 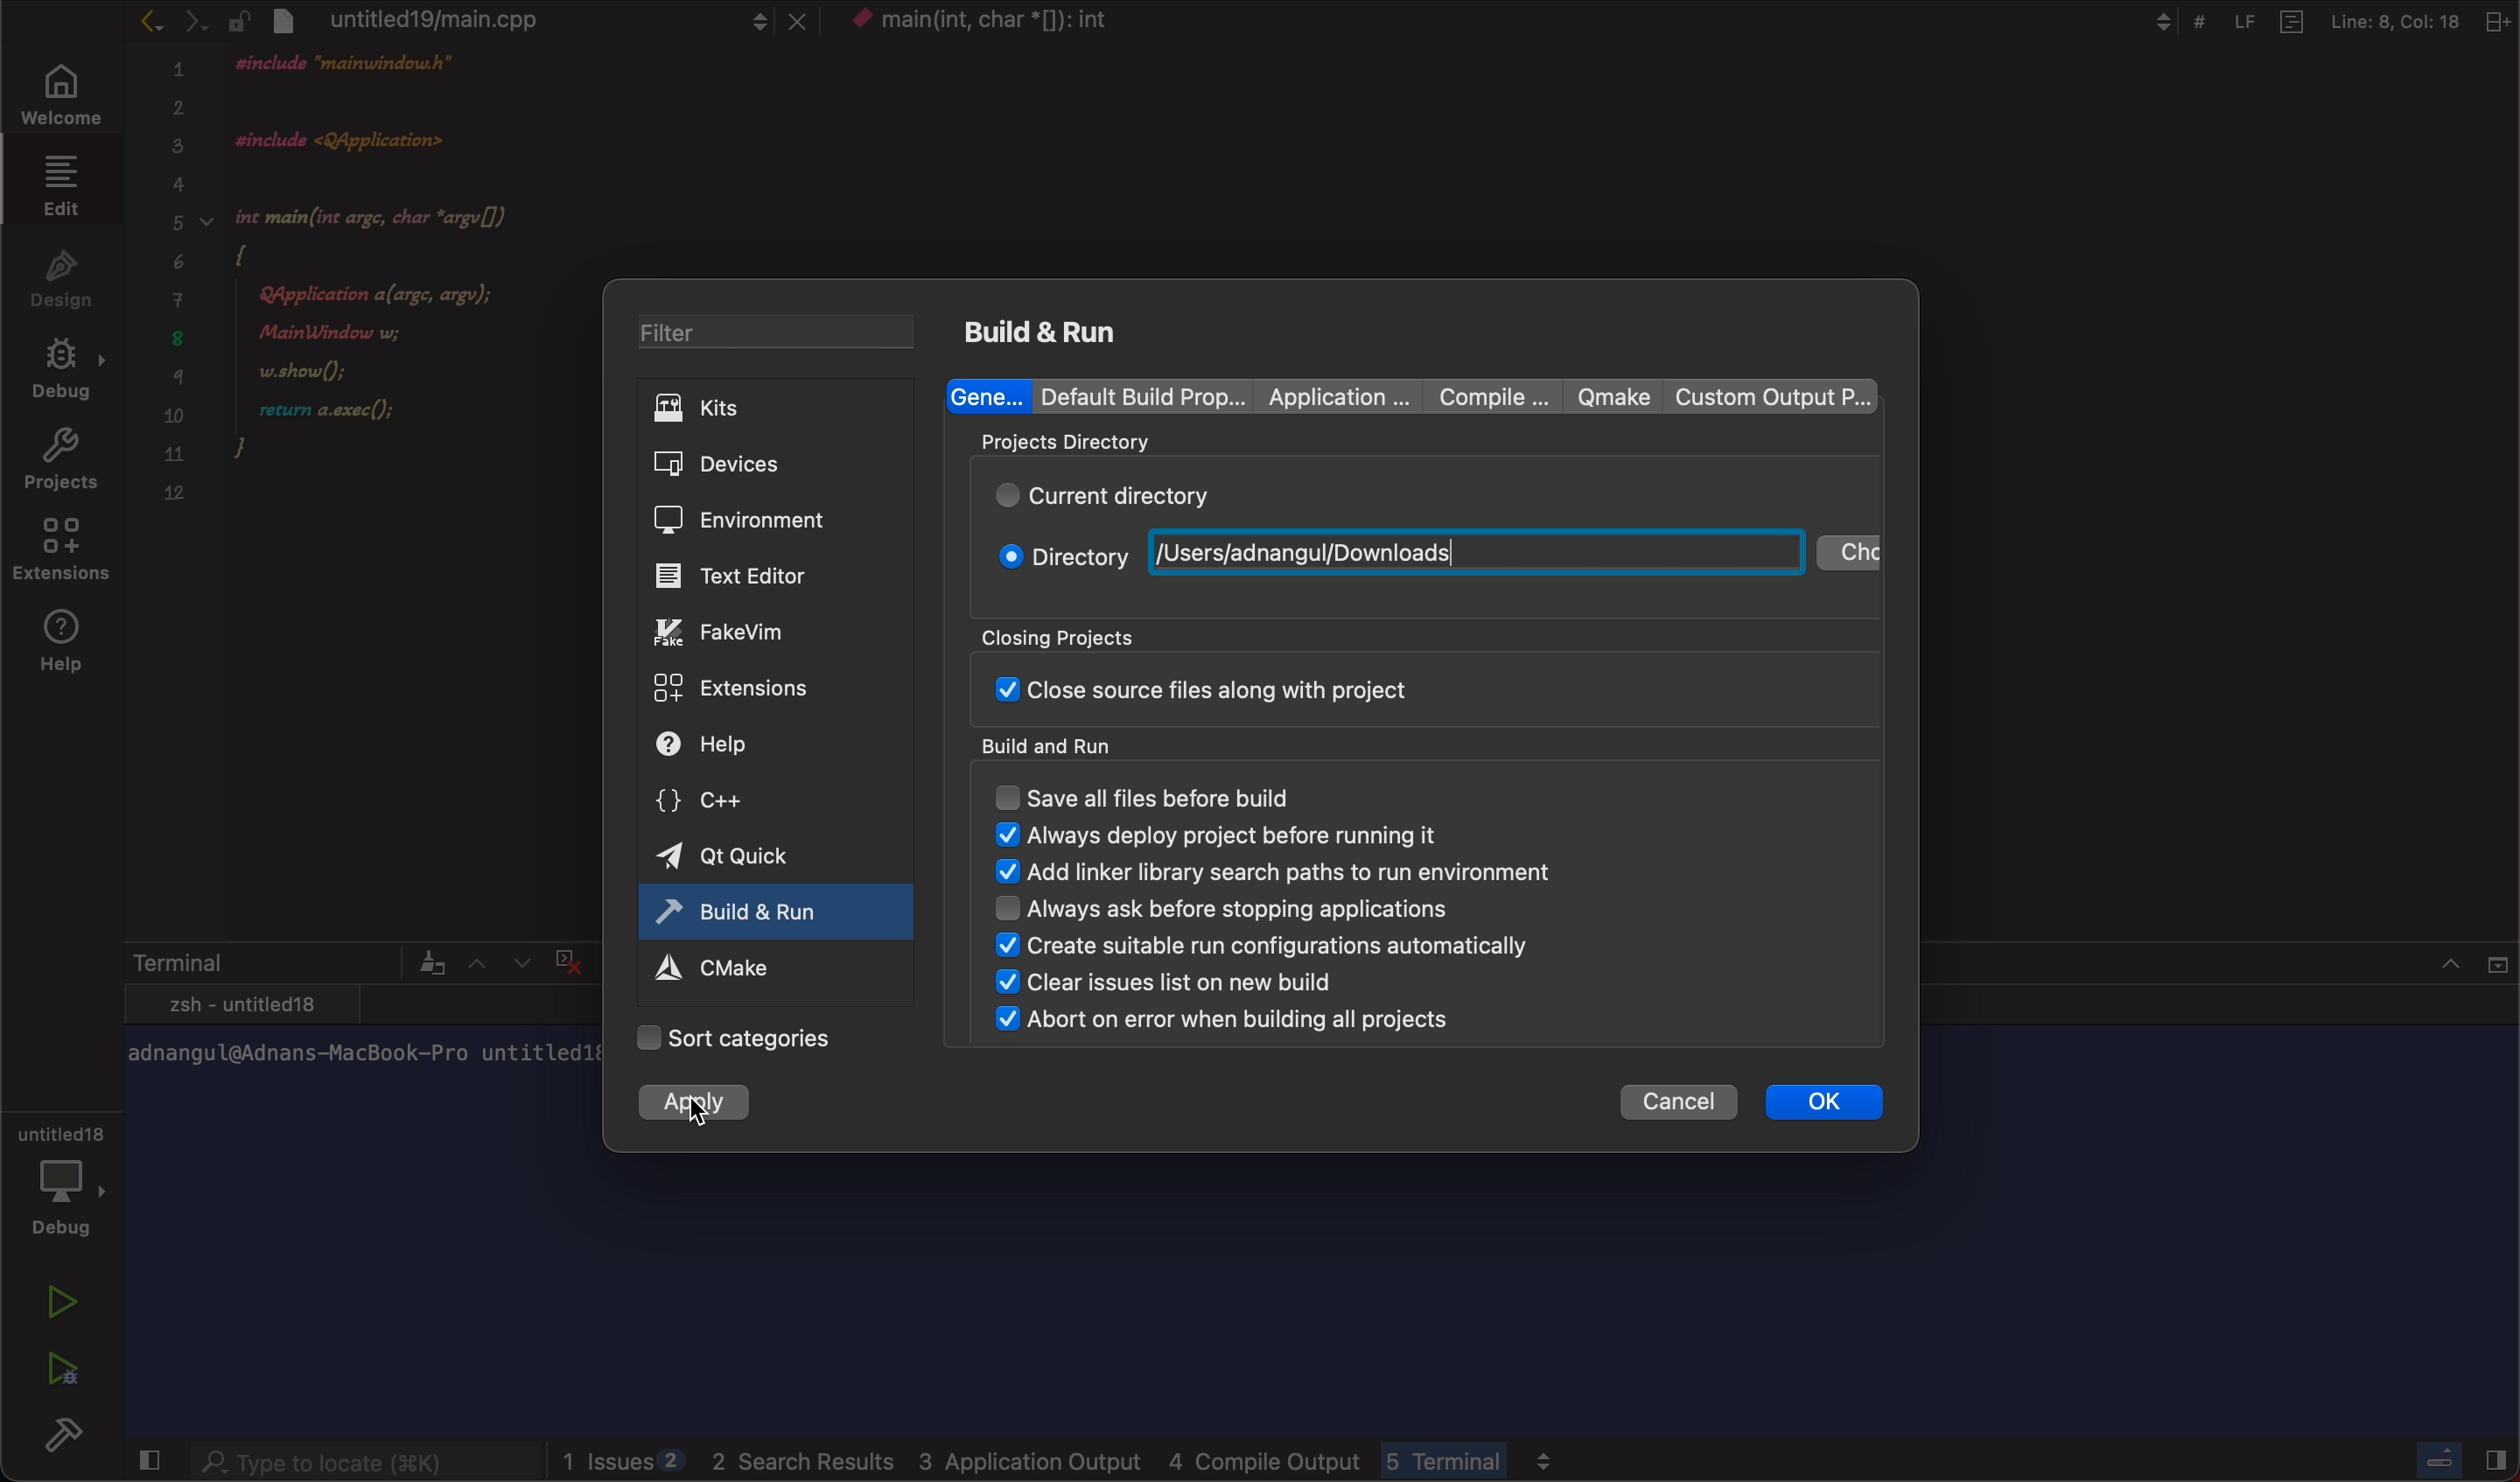 I want to click on welcome, so click(x=62, y=96).